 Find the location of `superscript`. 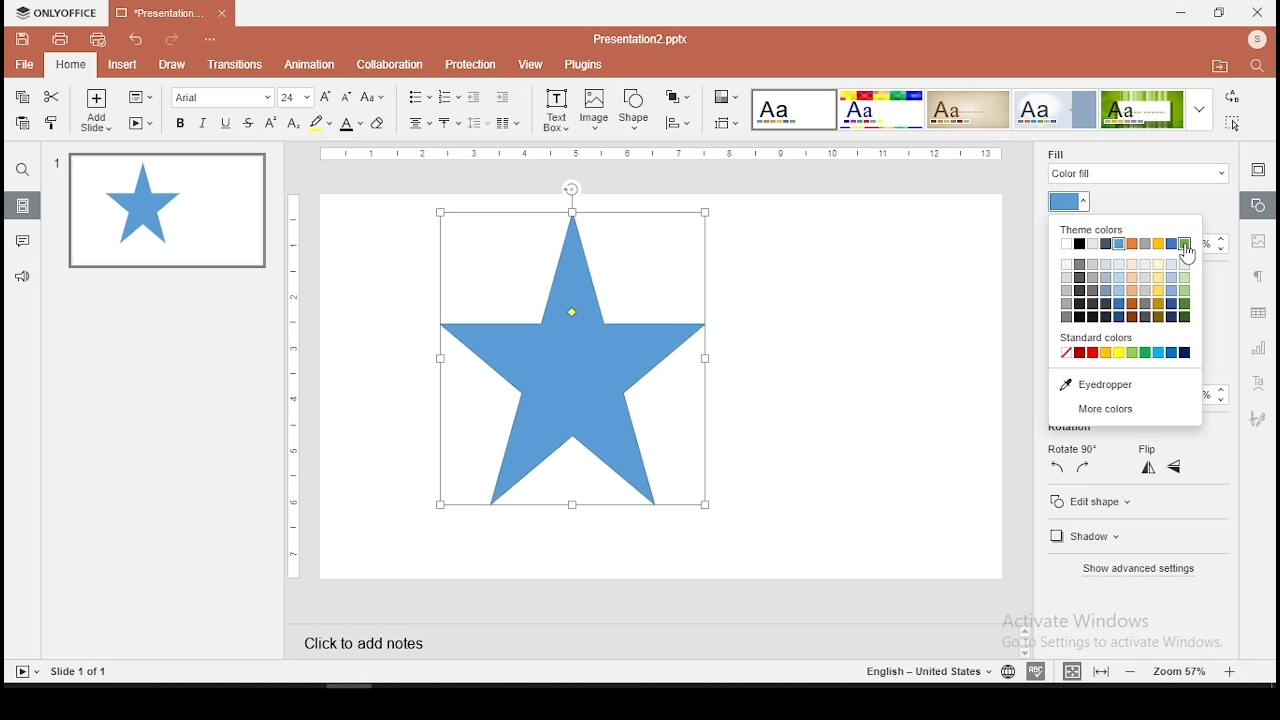

superscript is located at coordinates (269, 121).